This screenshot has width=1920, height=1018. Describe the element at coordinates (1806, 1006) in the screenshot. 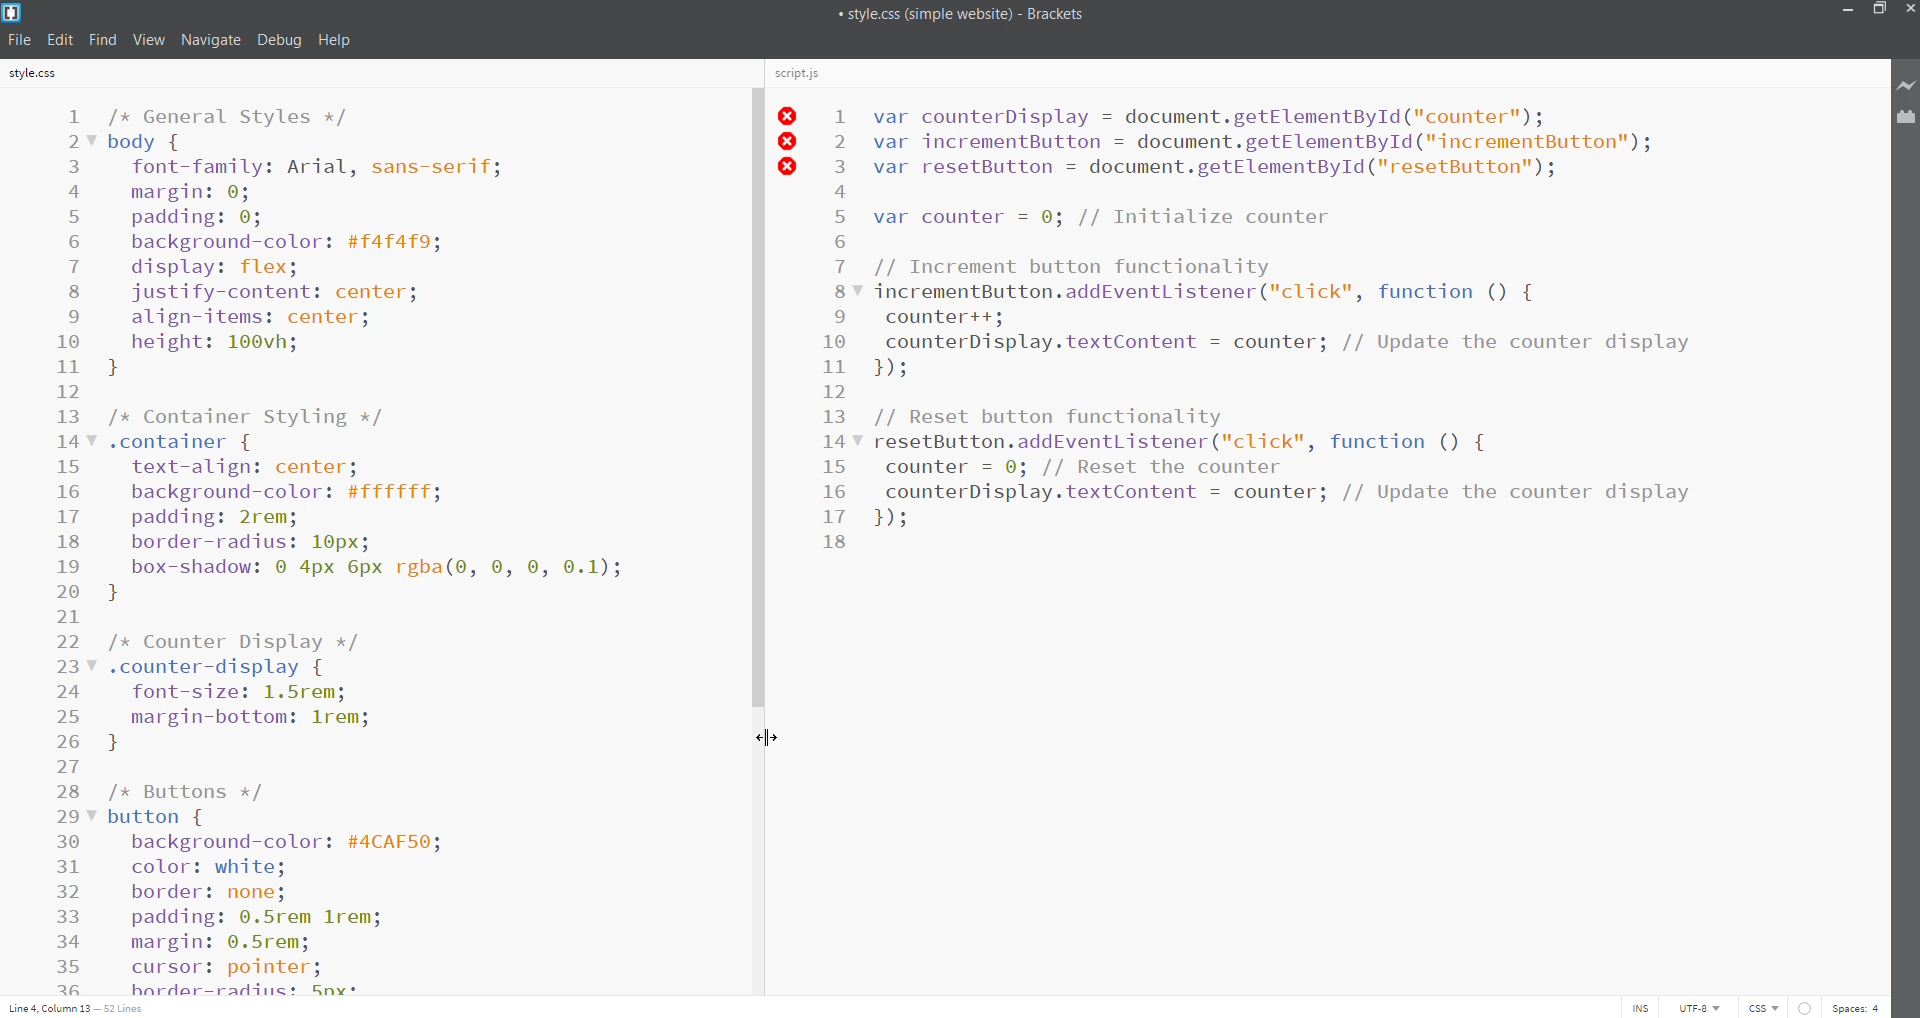

I see `errors` at that location.